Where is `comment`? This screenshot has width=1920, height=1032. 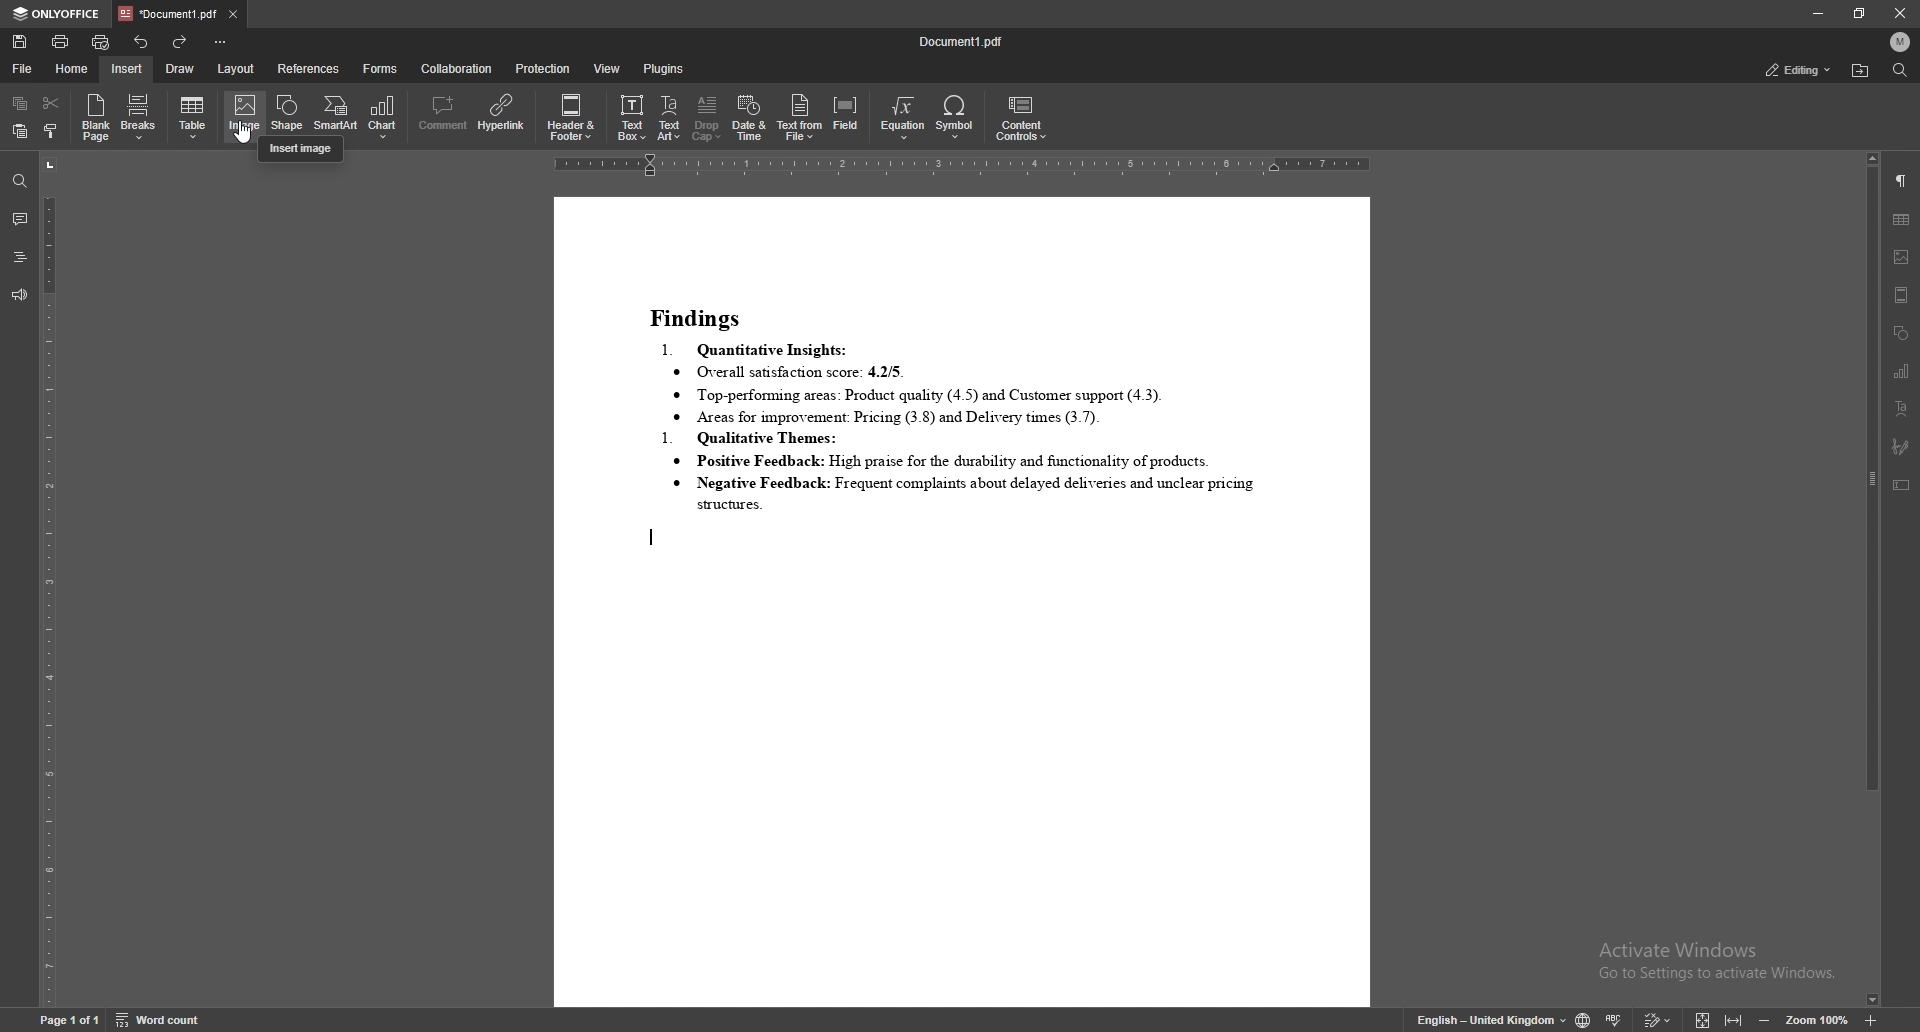
comment is located at coordinates (443, 115).